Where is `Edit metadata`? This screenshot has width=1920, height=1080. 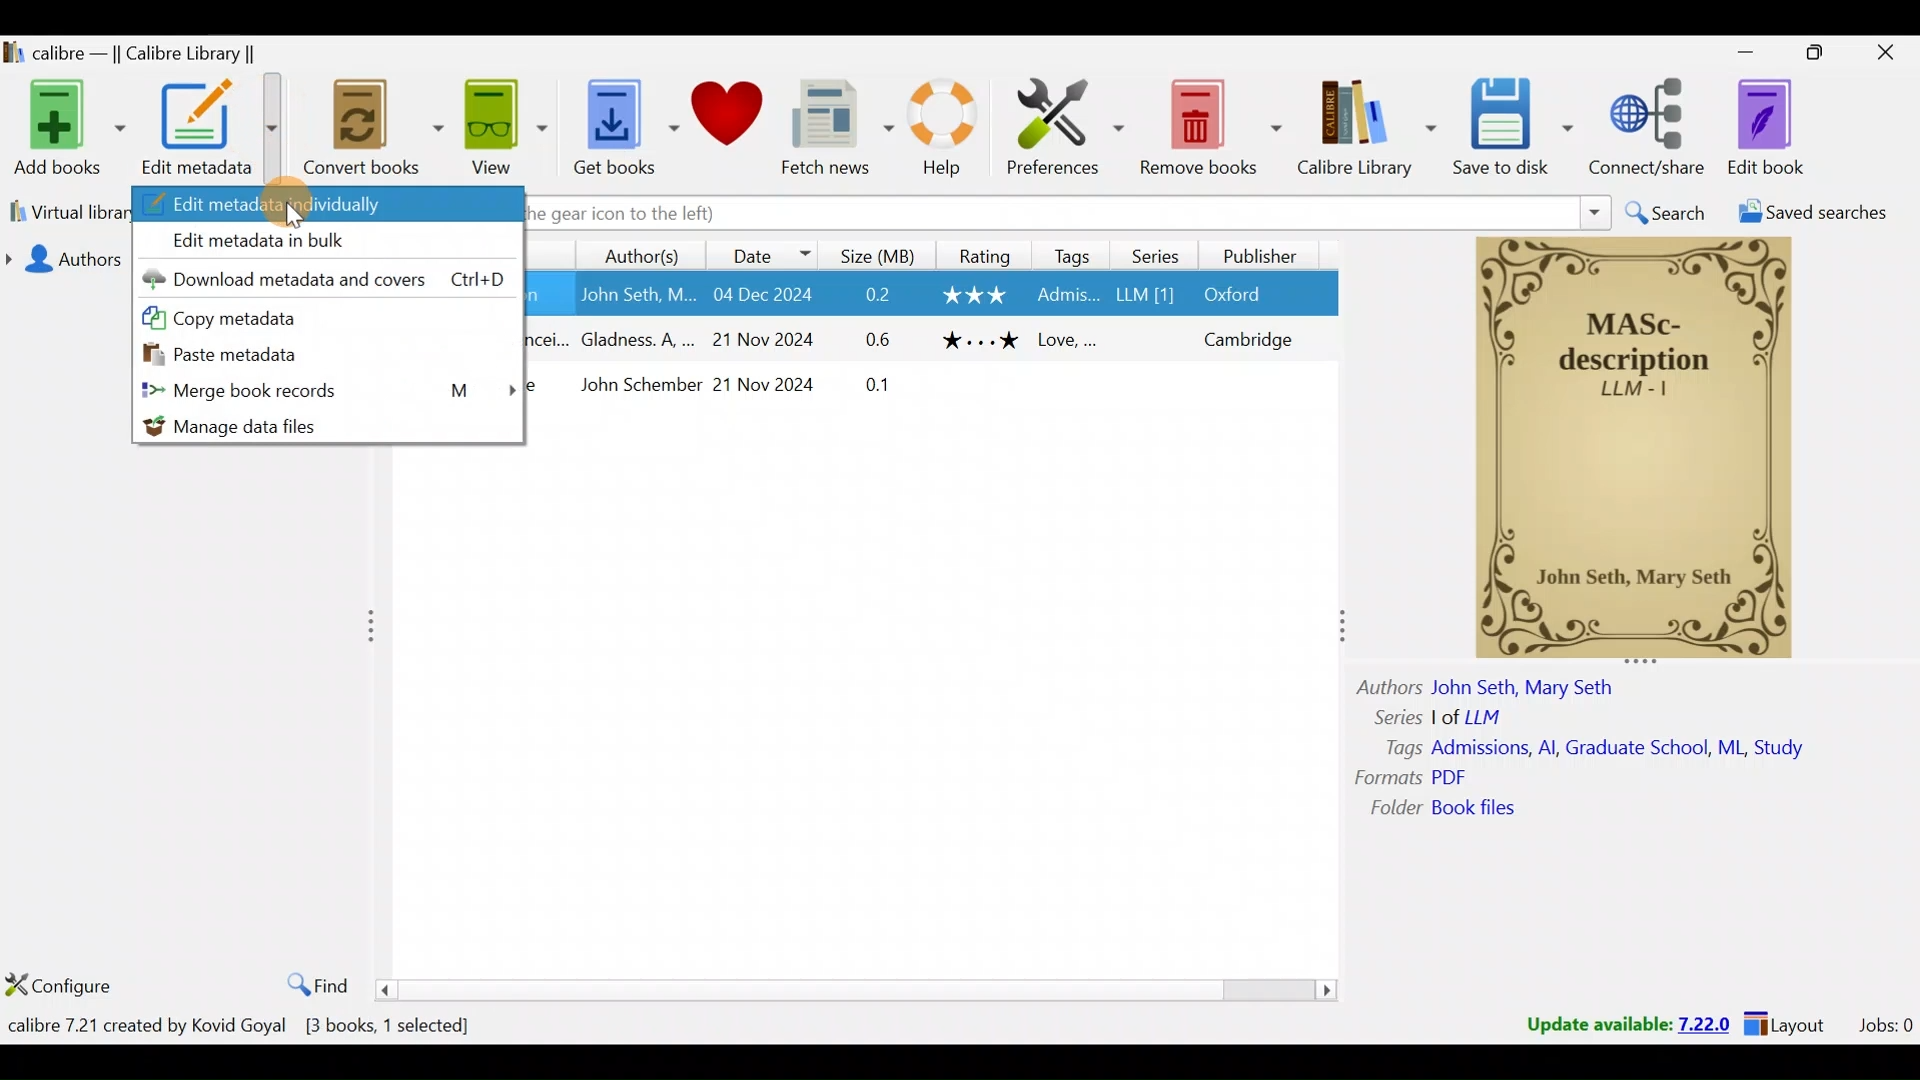
Edit metadata is located at coordinates (214, 130).